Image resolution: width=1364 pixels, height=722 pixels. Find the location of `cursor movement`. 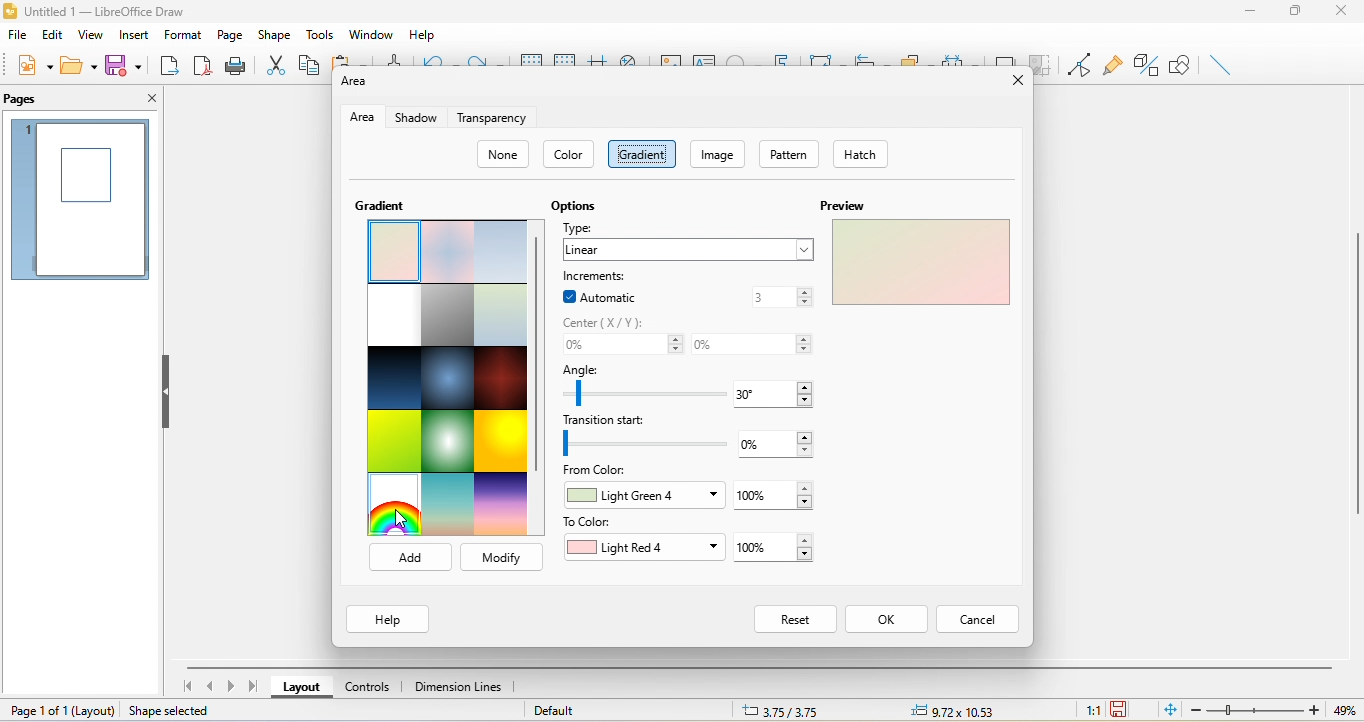

cursor movement is located at coordinates (404, 521).